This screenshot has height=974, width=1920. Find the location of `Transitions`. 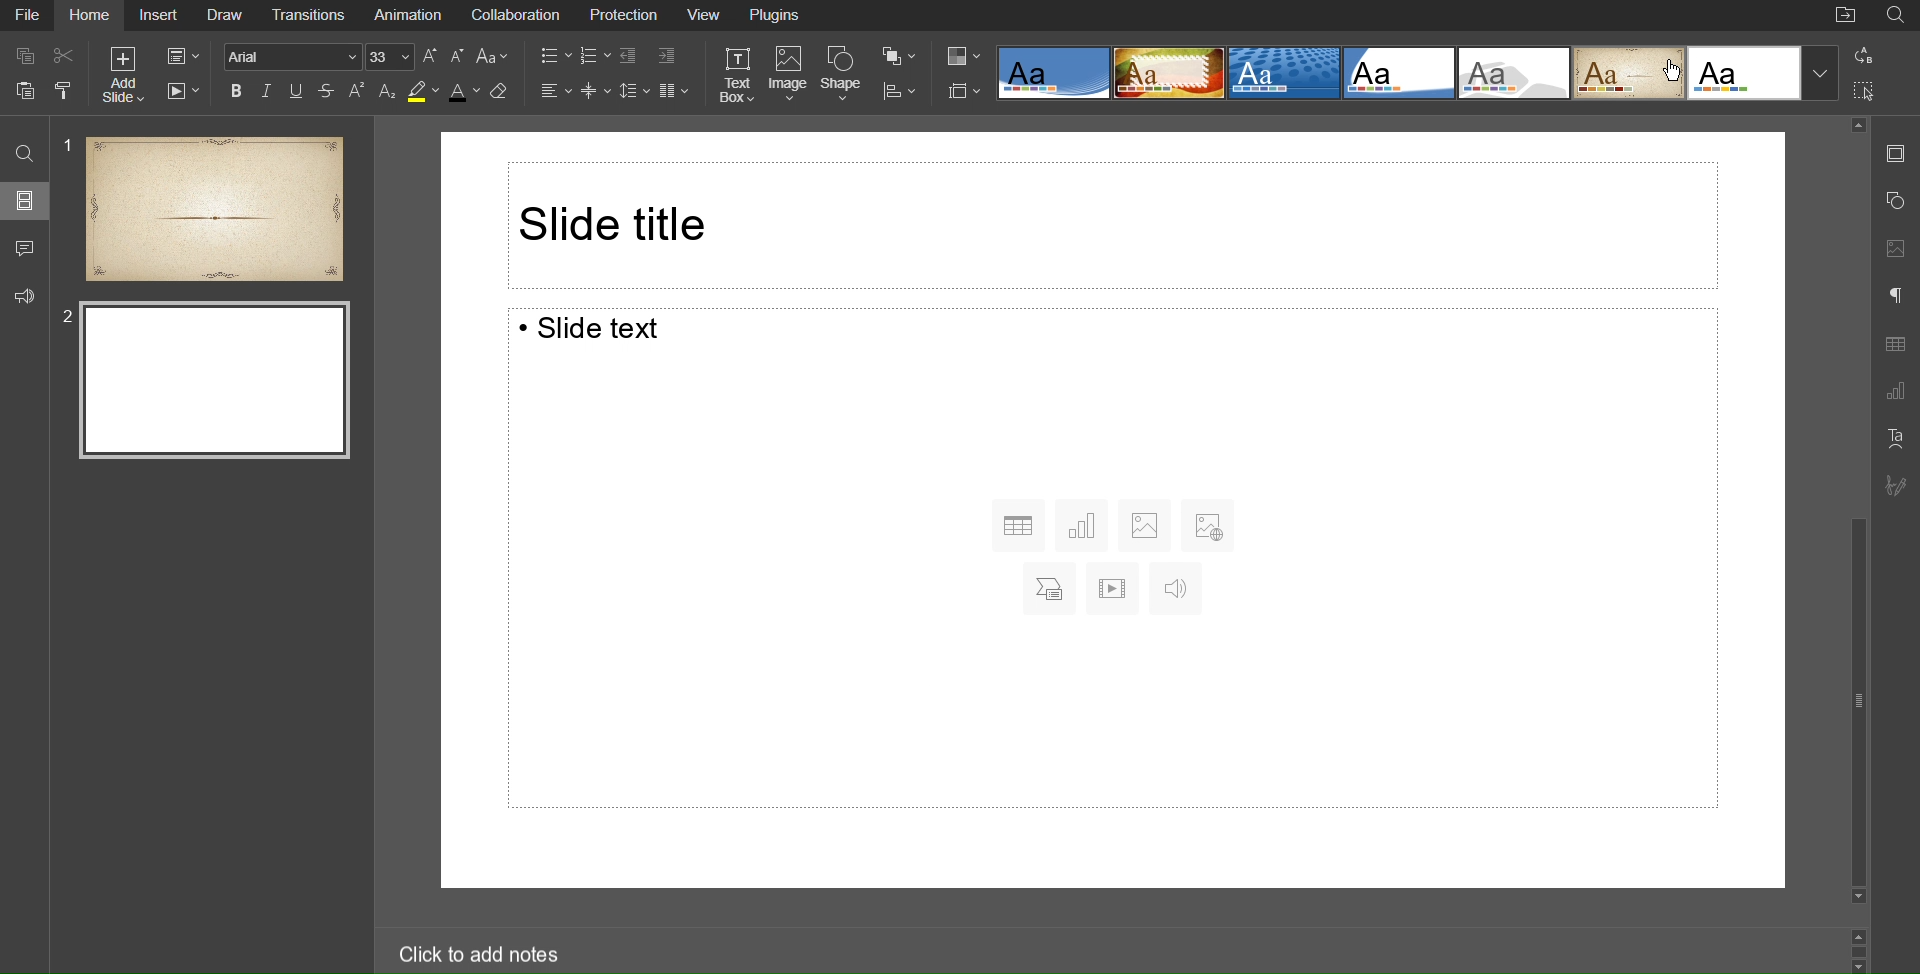

Transitions is located at coordinates (314, 16).